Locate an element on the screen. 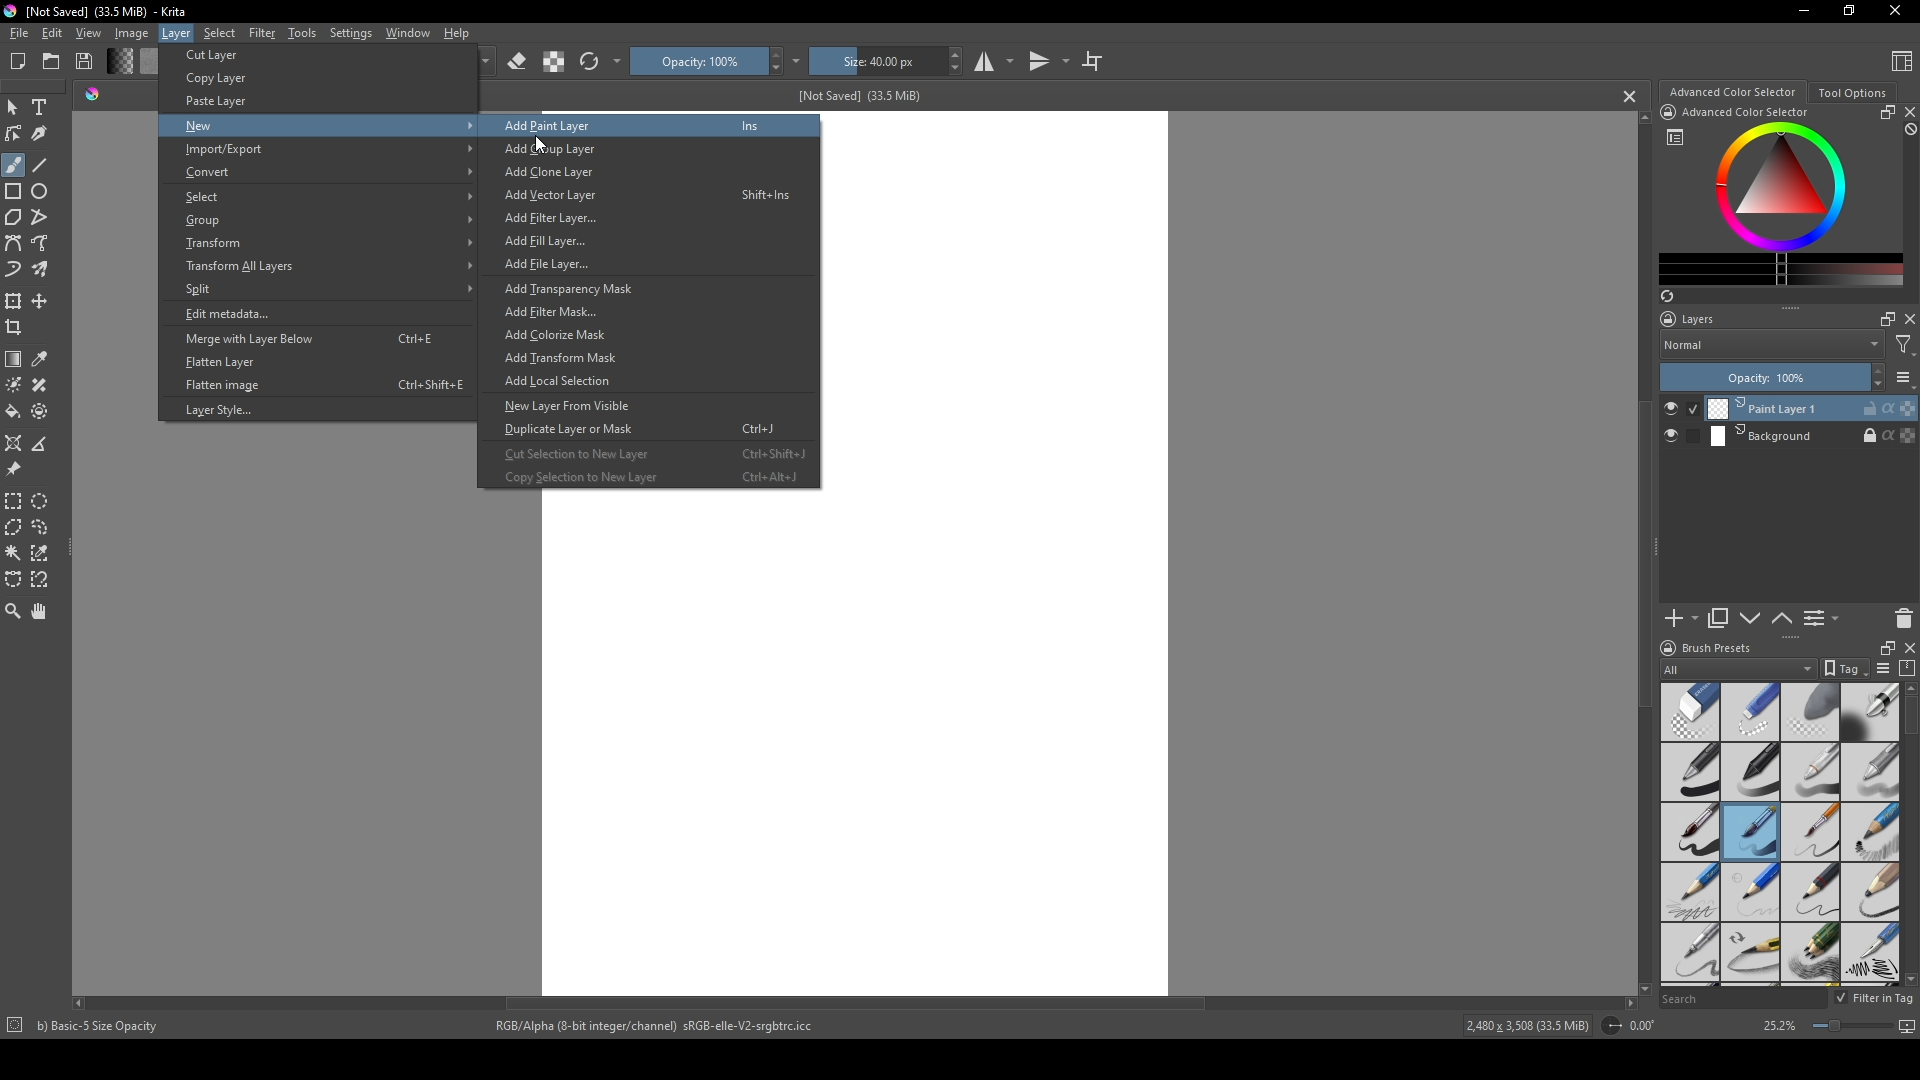 The width and height of the screenshot is (1920, 1080). shade is located at coordinates (92, 93).